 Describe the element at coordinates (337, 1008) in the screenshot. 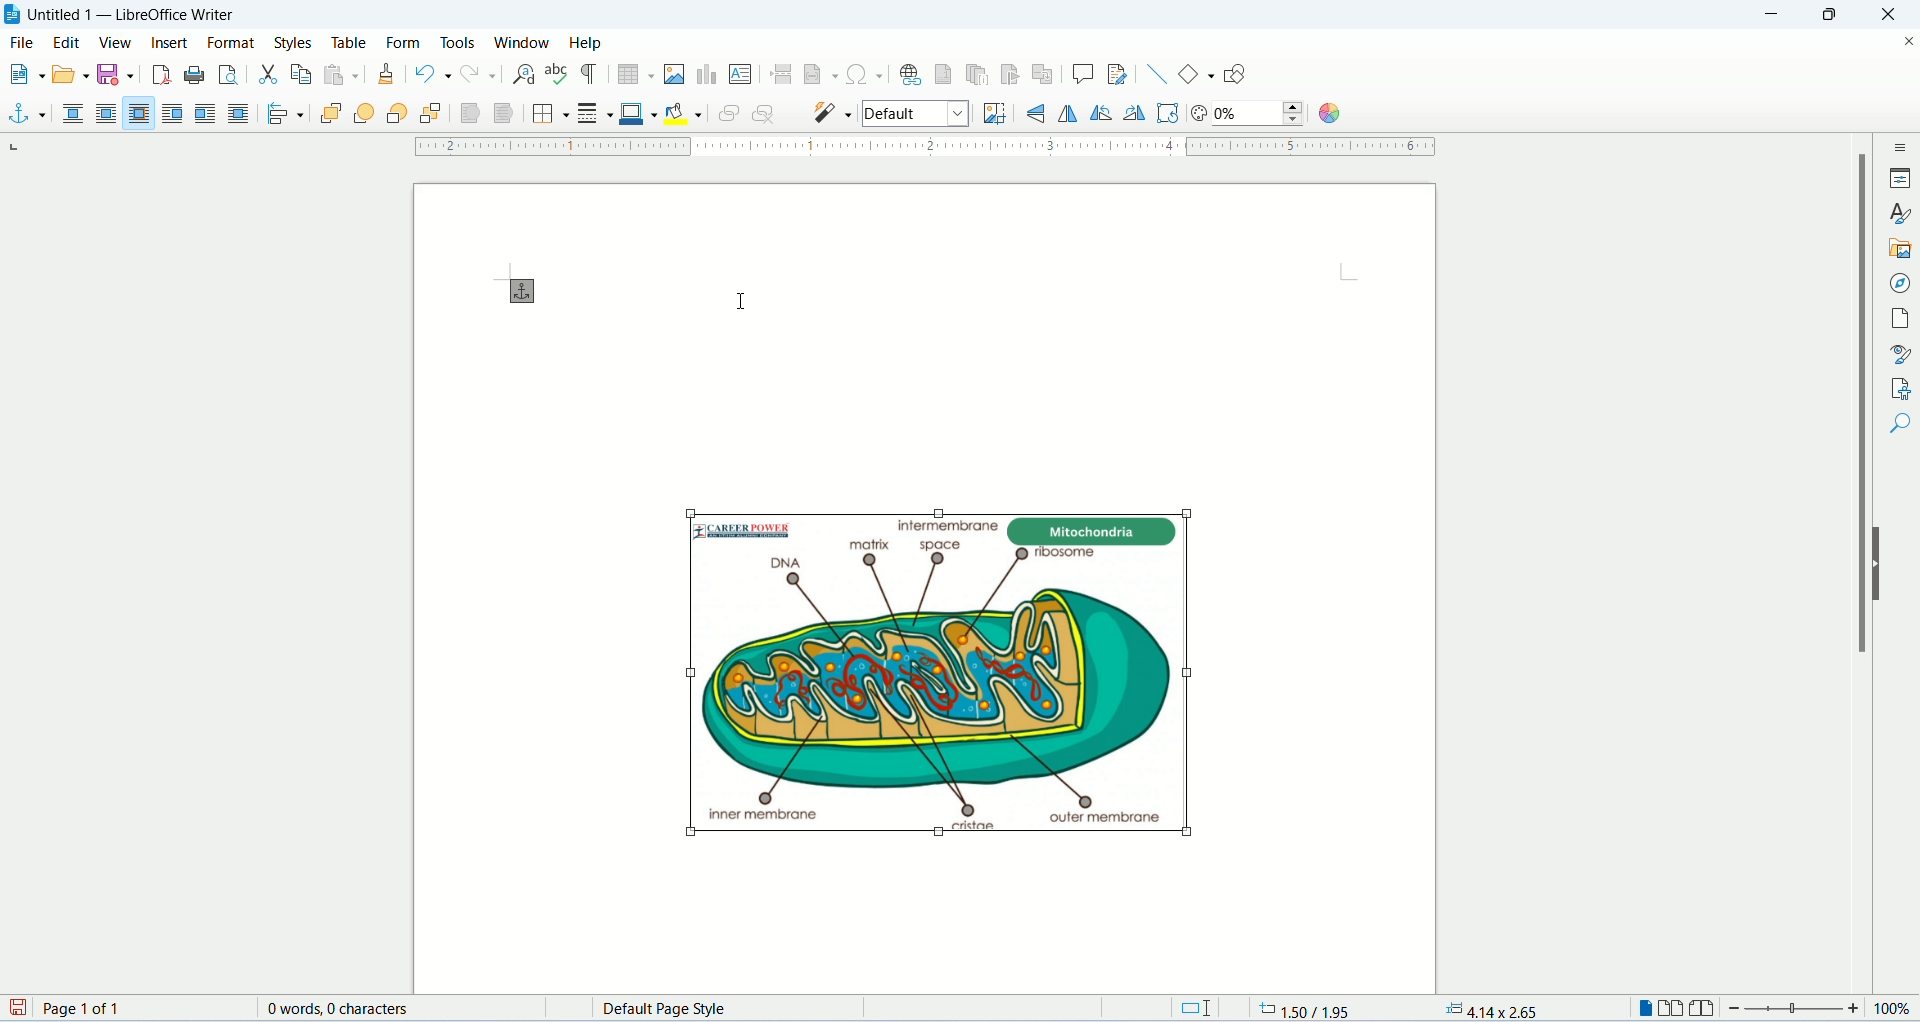

I see `0 words, 0 characters` at that location.